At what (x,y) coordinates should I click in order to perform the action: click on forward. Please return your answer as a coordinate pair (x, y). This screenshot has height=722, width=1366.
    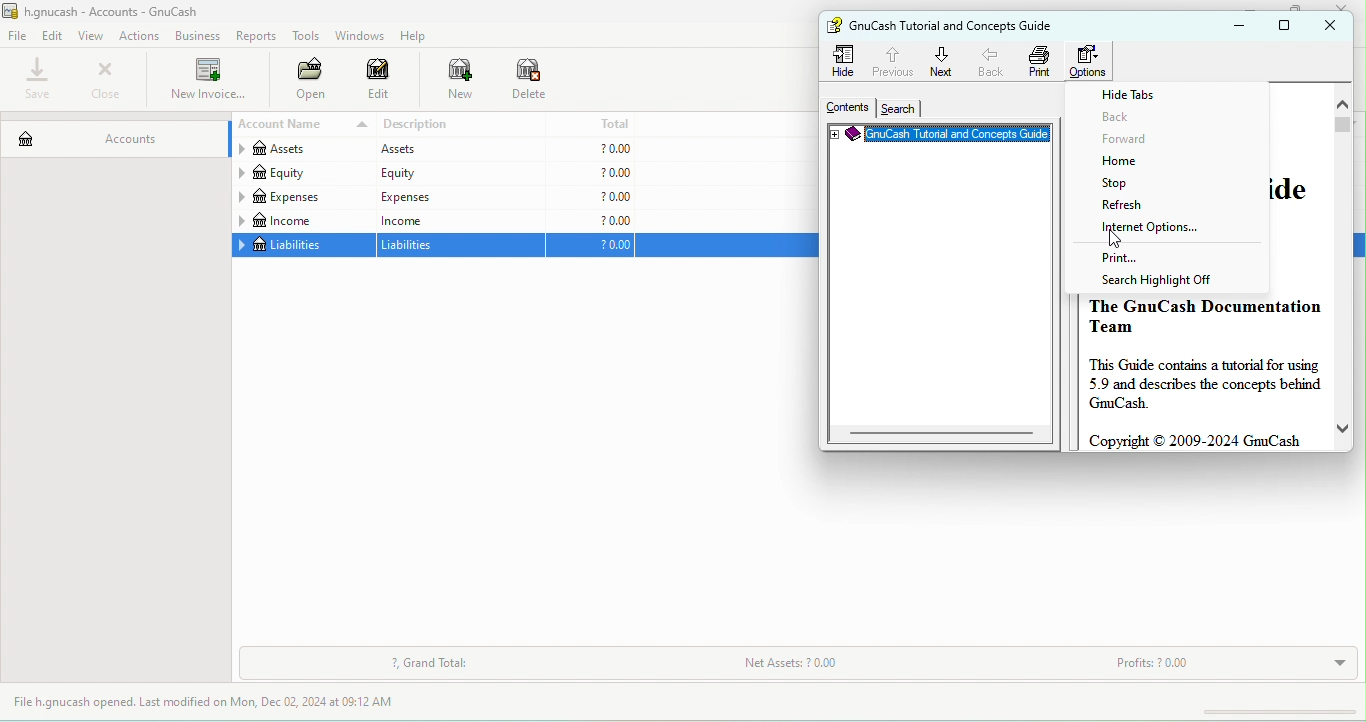
    Looking at the image, I should click on (1156, 141).